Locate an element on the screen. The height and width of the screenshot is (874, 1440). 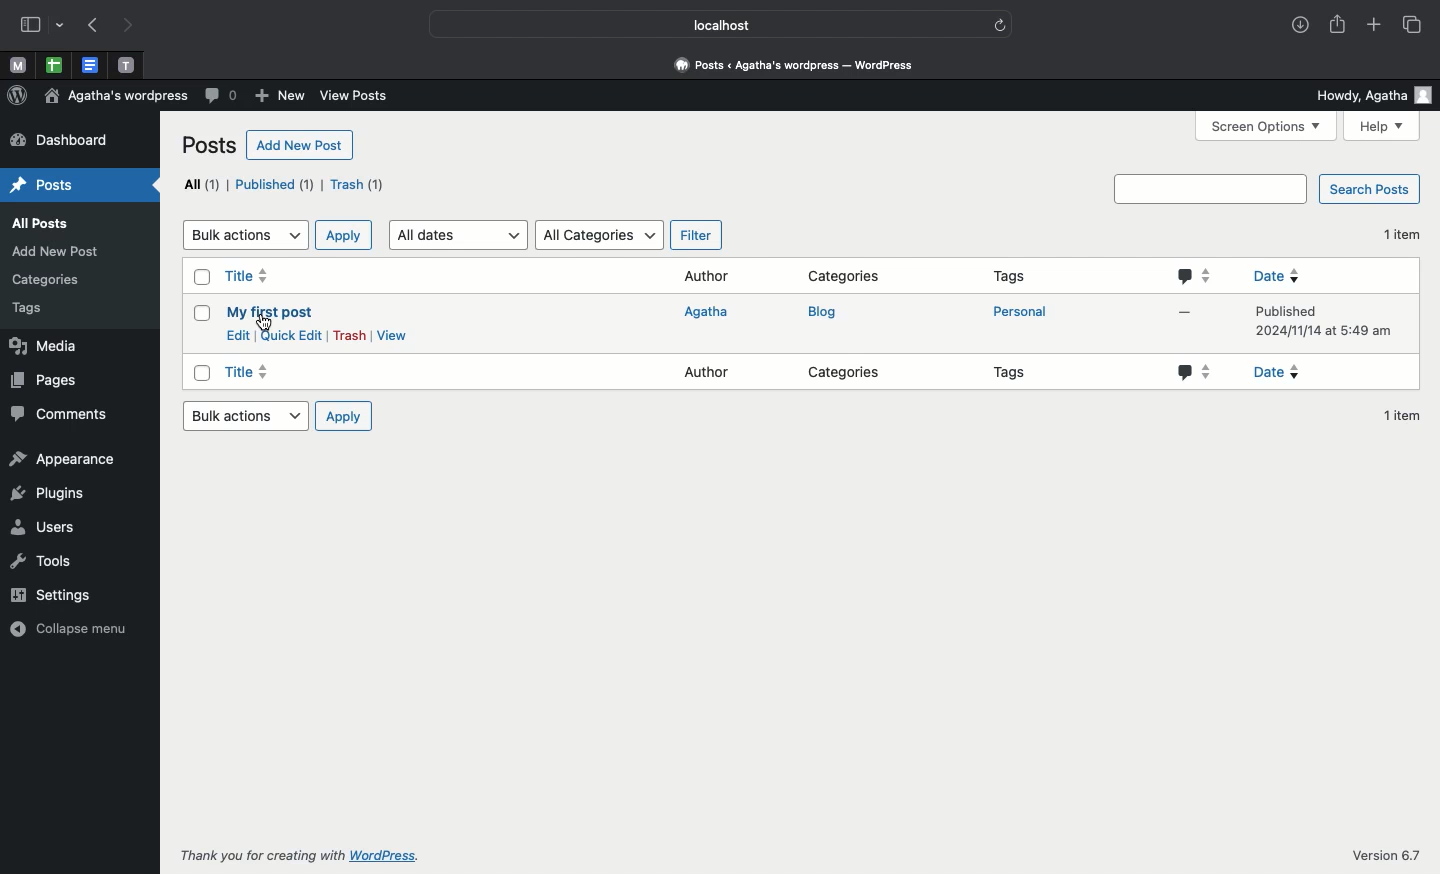
Comments is located at coordinates (220, 97).